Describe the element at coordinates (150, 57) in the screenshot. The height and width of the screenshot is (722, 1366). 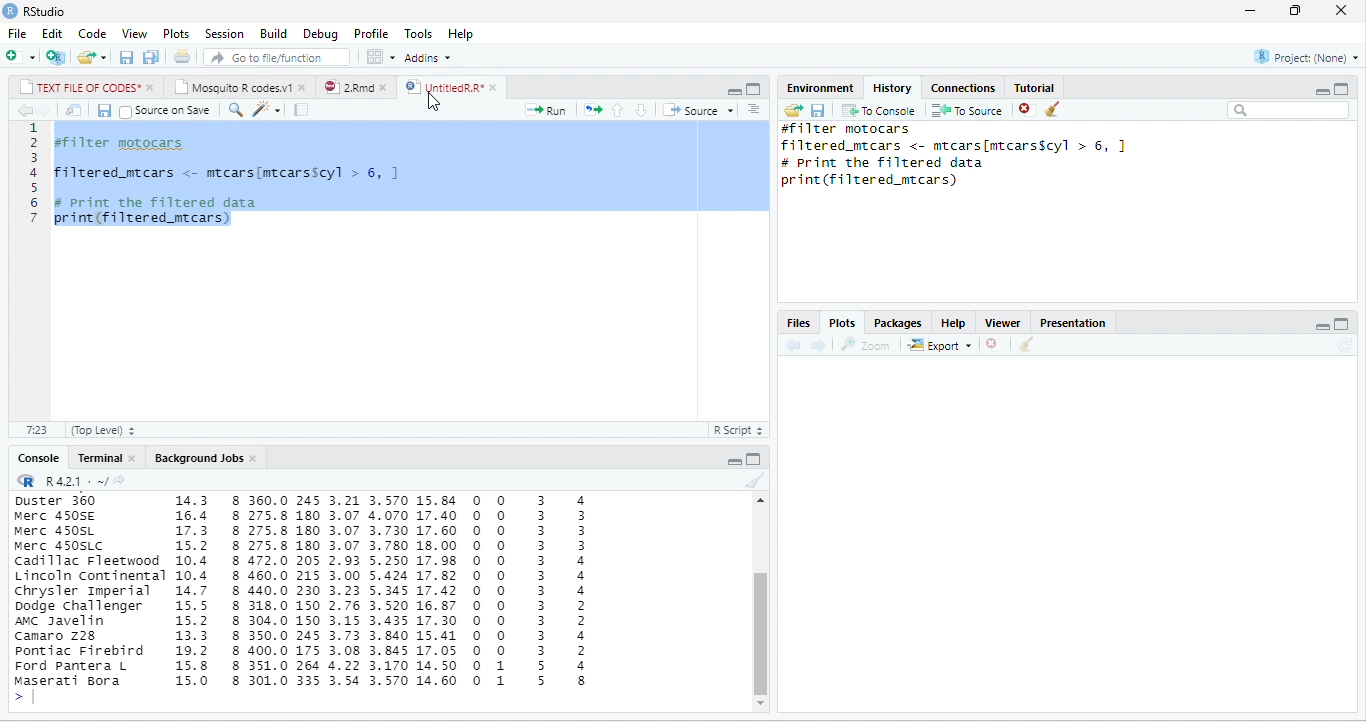
I see `save all` at that location.